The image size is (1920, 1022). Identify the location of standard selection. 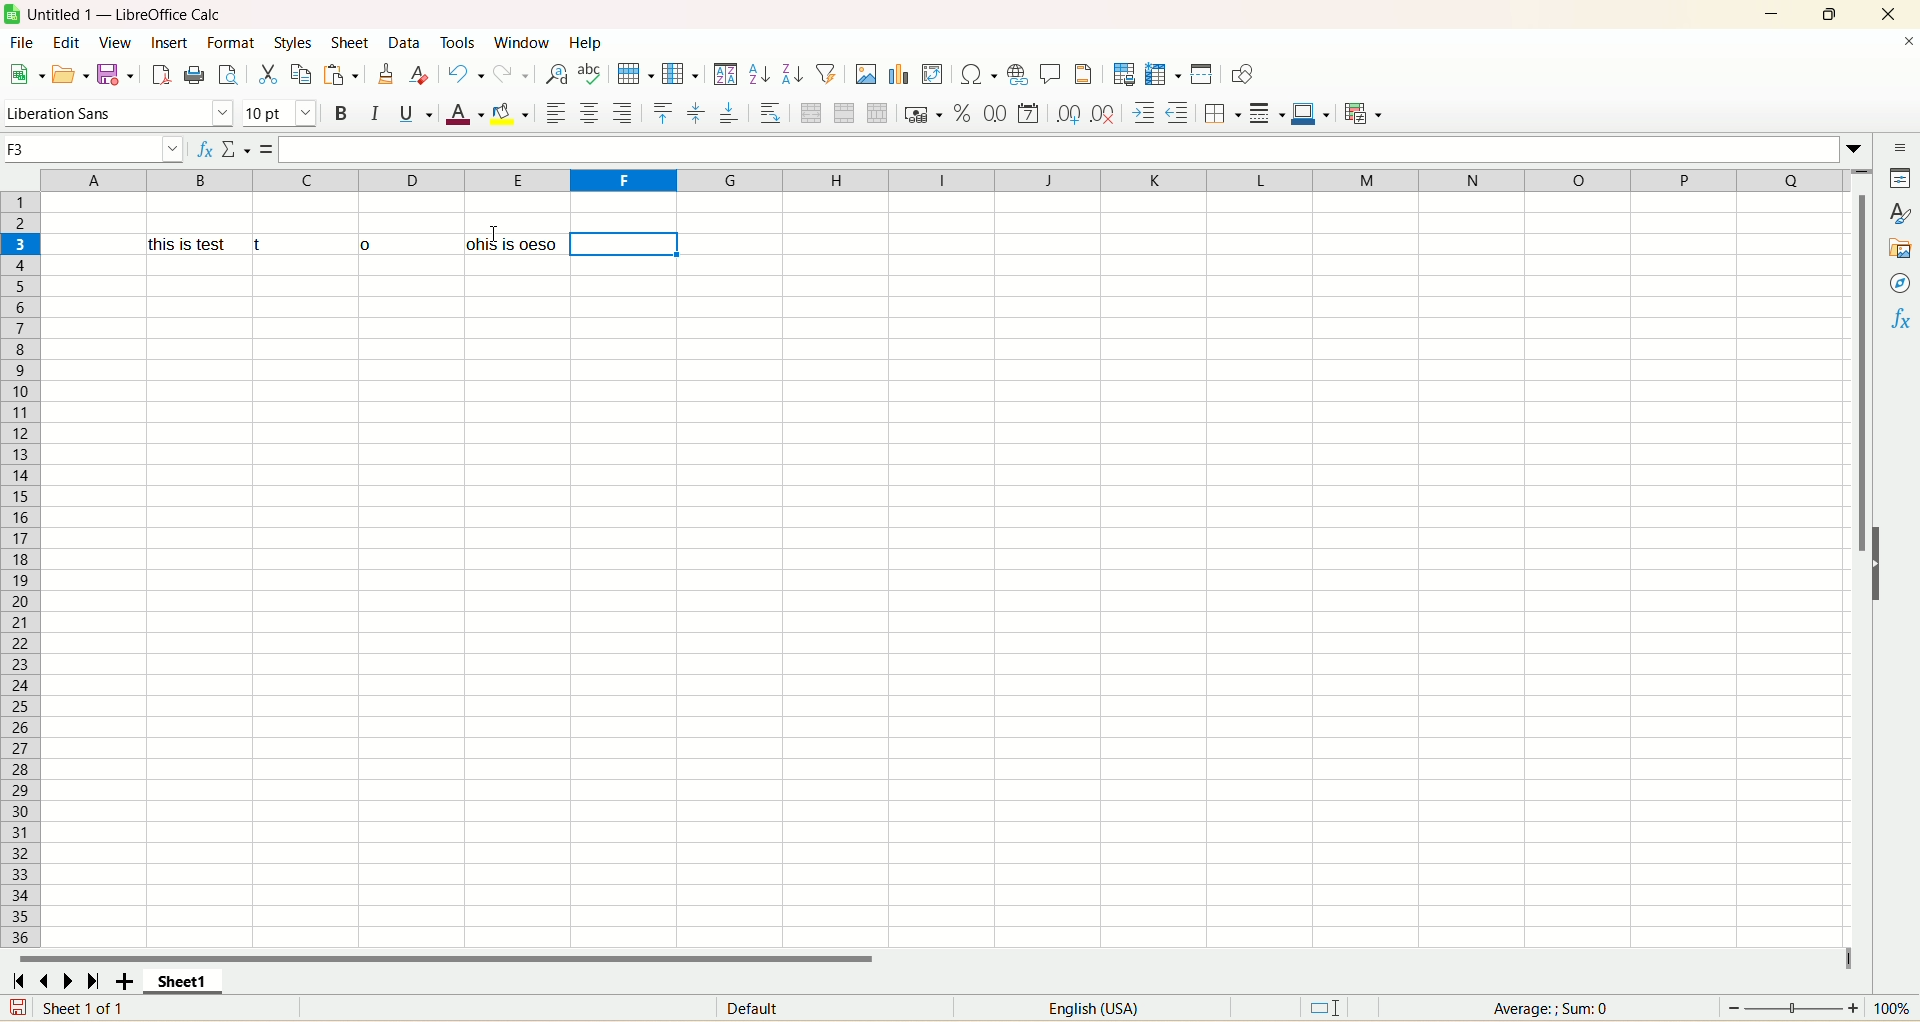
(1341, 1006).